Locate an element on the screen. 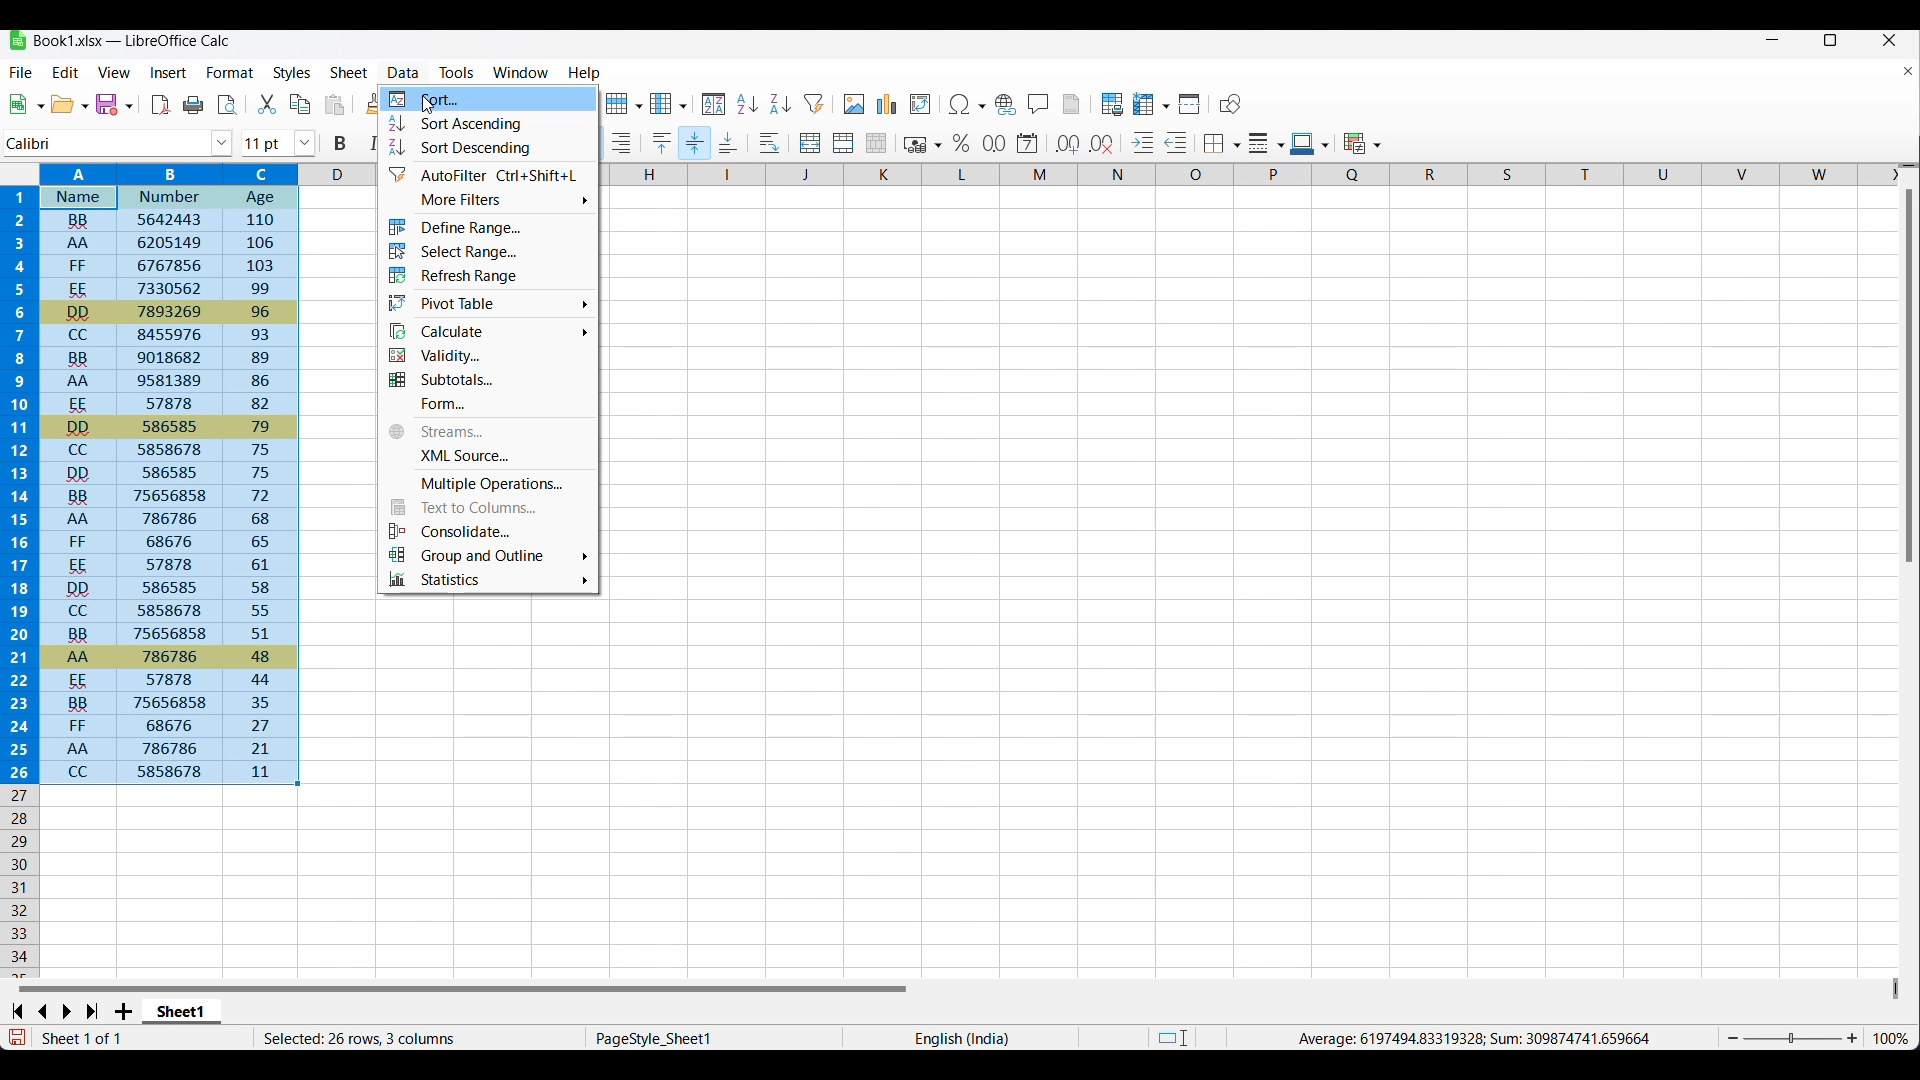 The image size is (1920, 1080). Current sheet out of total number of sheet in the workbook is located at coordinates (122, 1038).